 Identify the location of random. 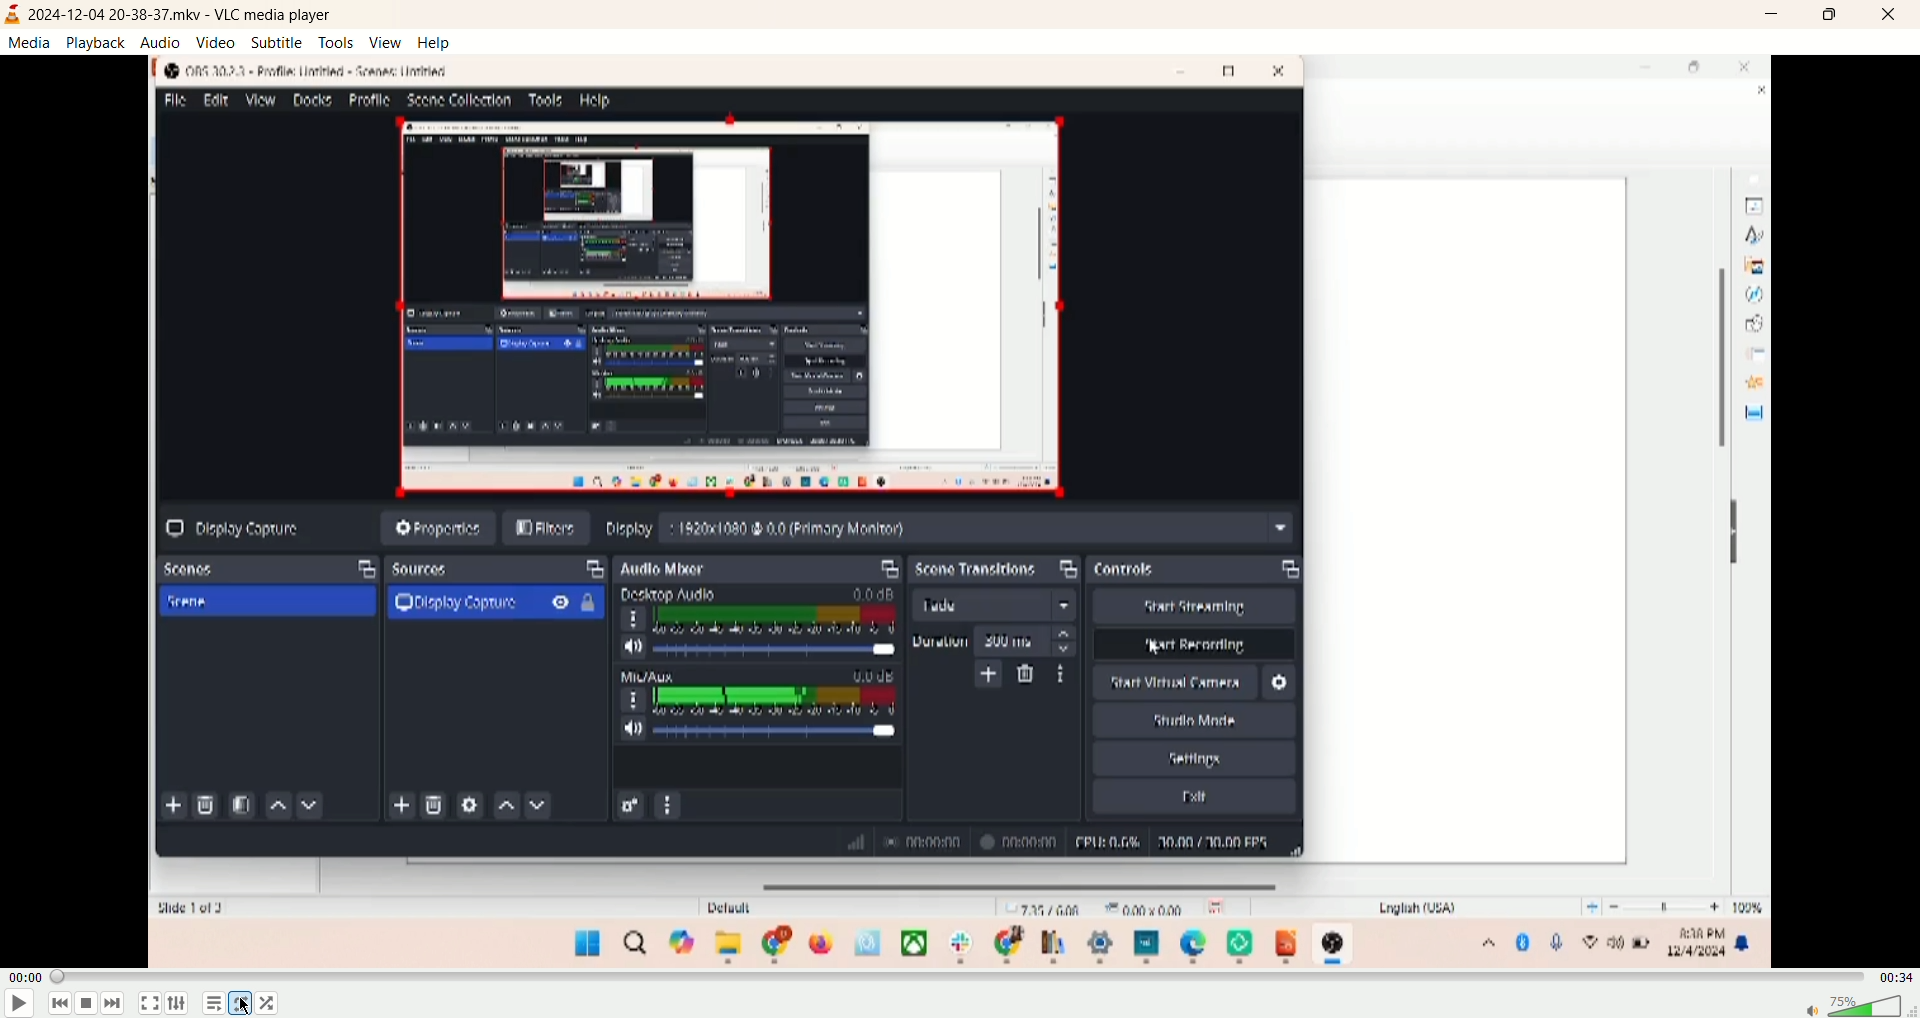
(265, 1004).